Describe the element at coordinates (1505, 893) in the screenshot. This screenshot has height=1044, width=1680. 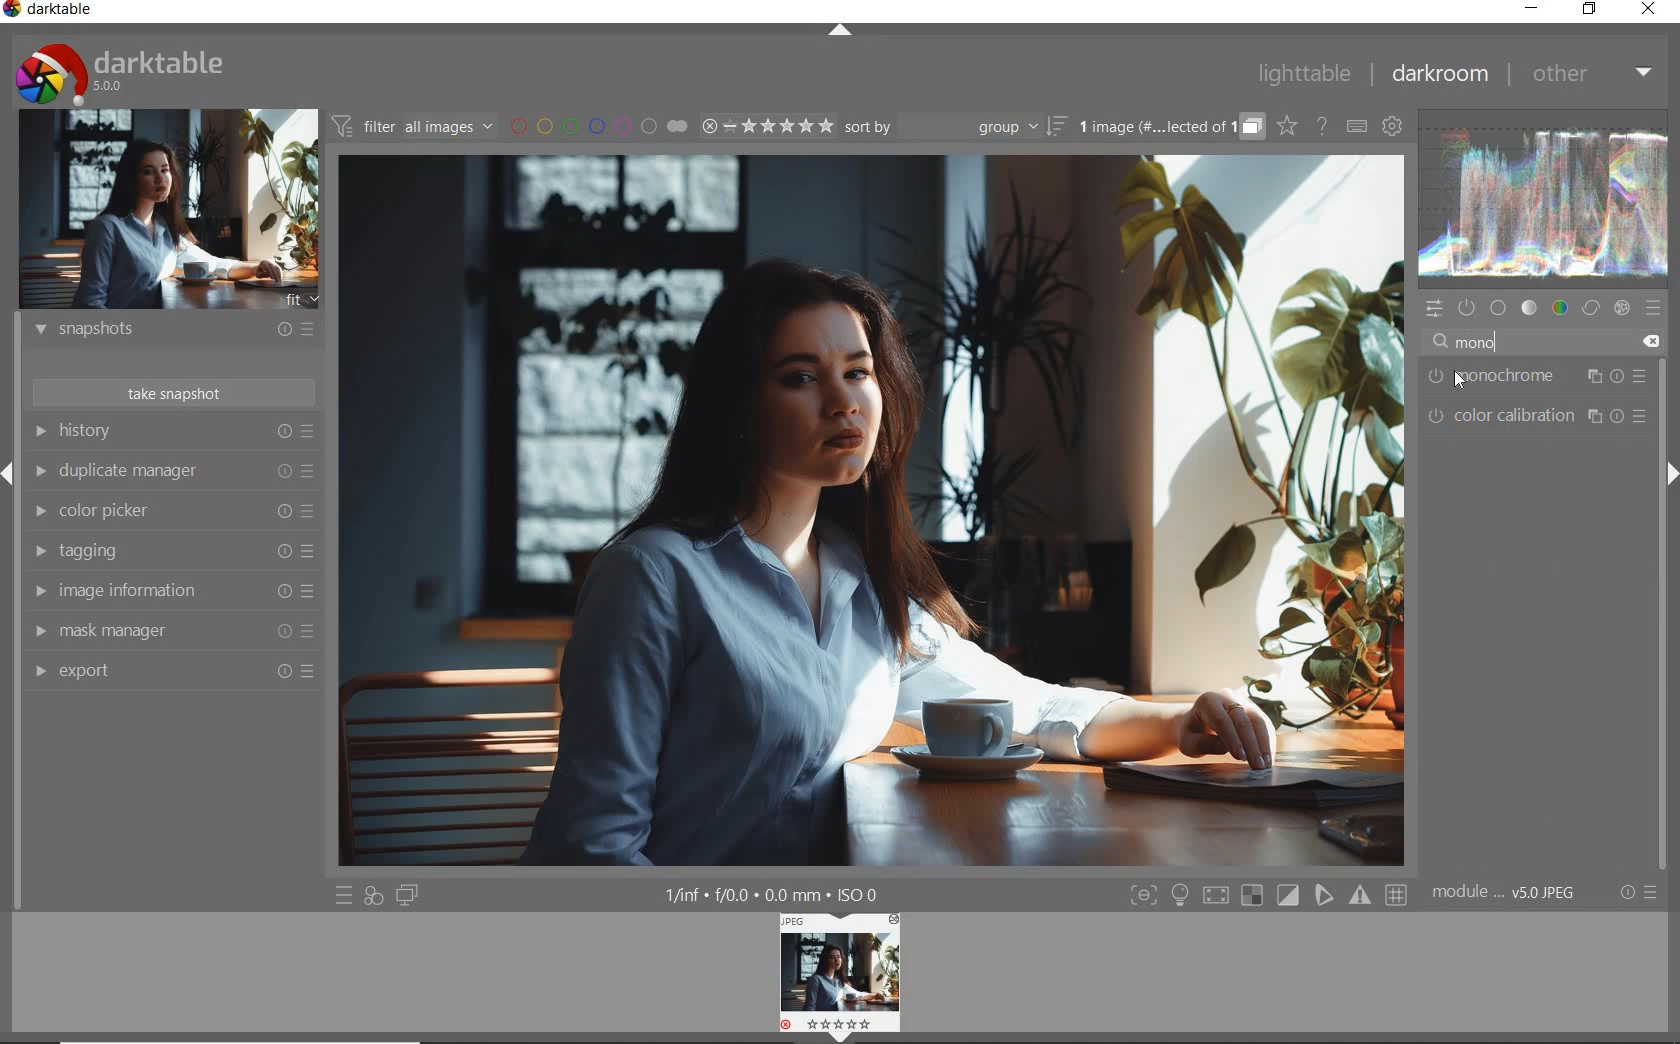
I see `module..v50JPEG` at that location.